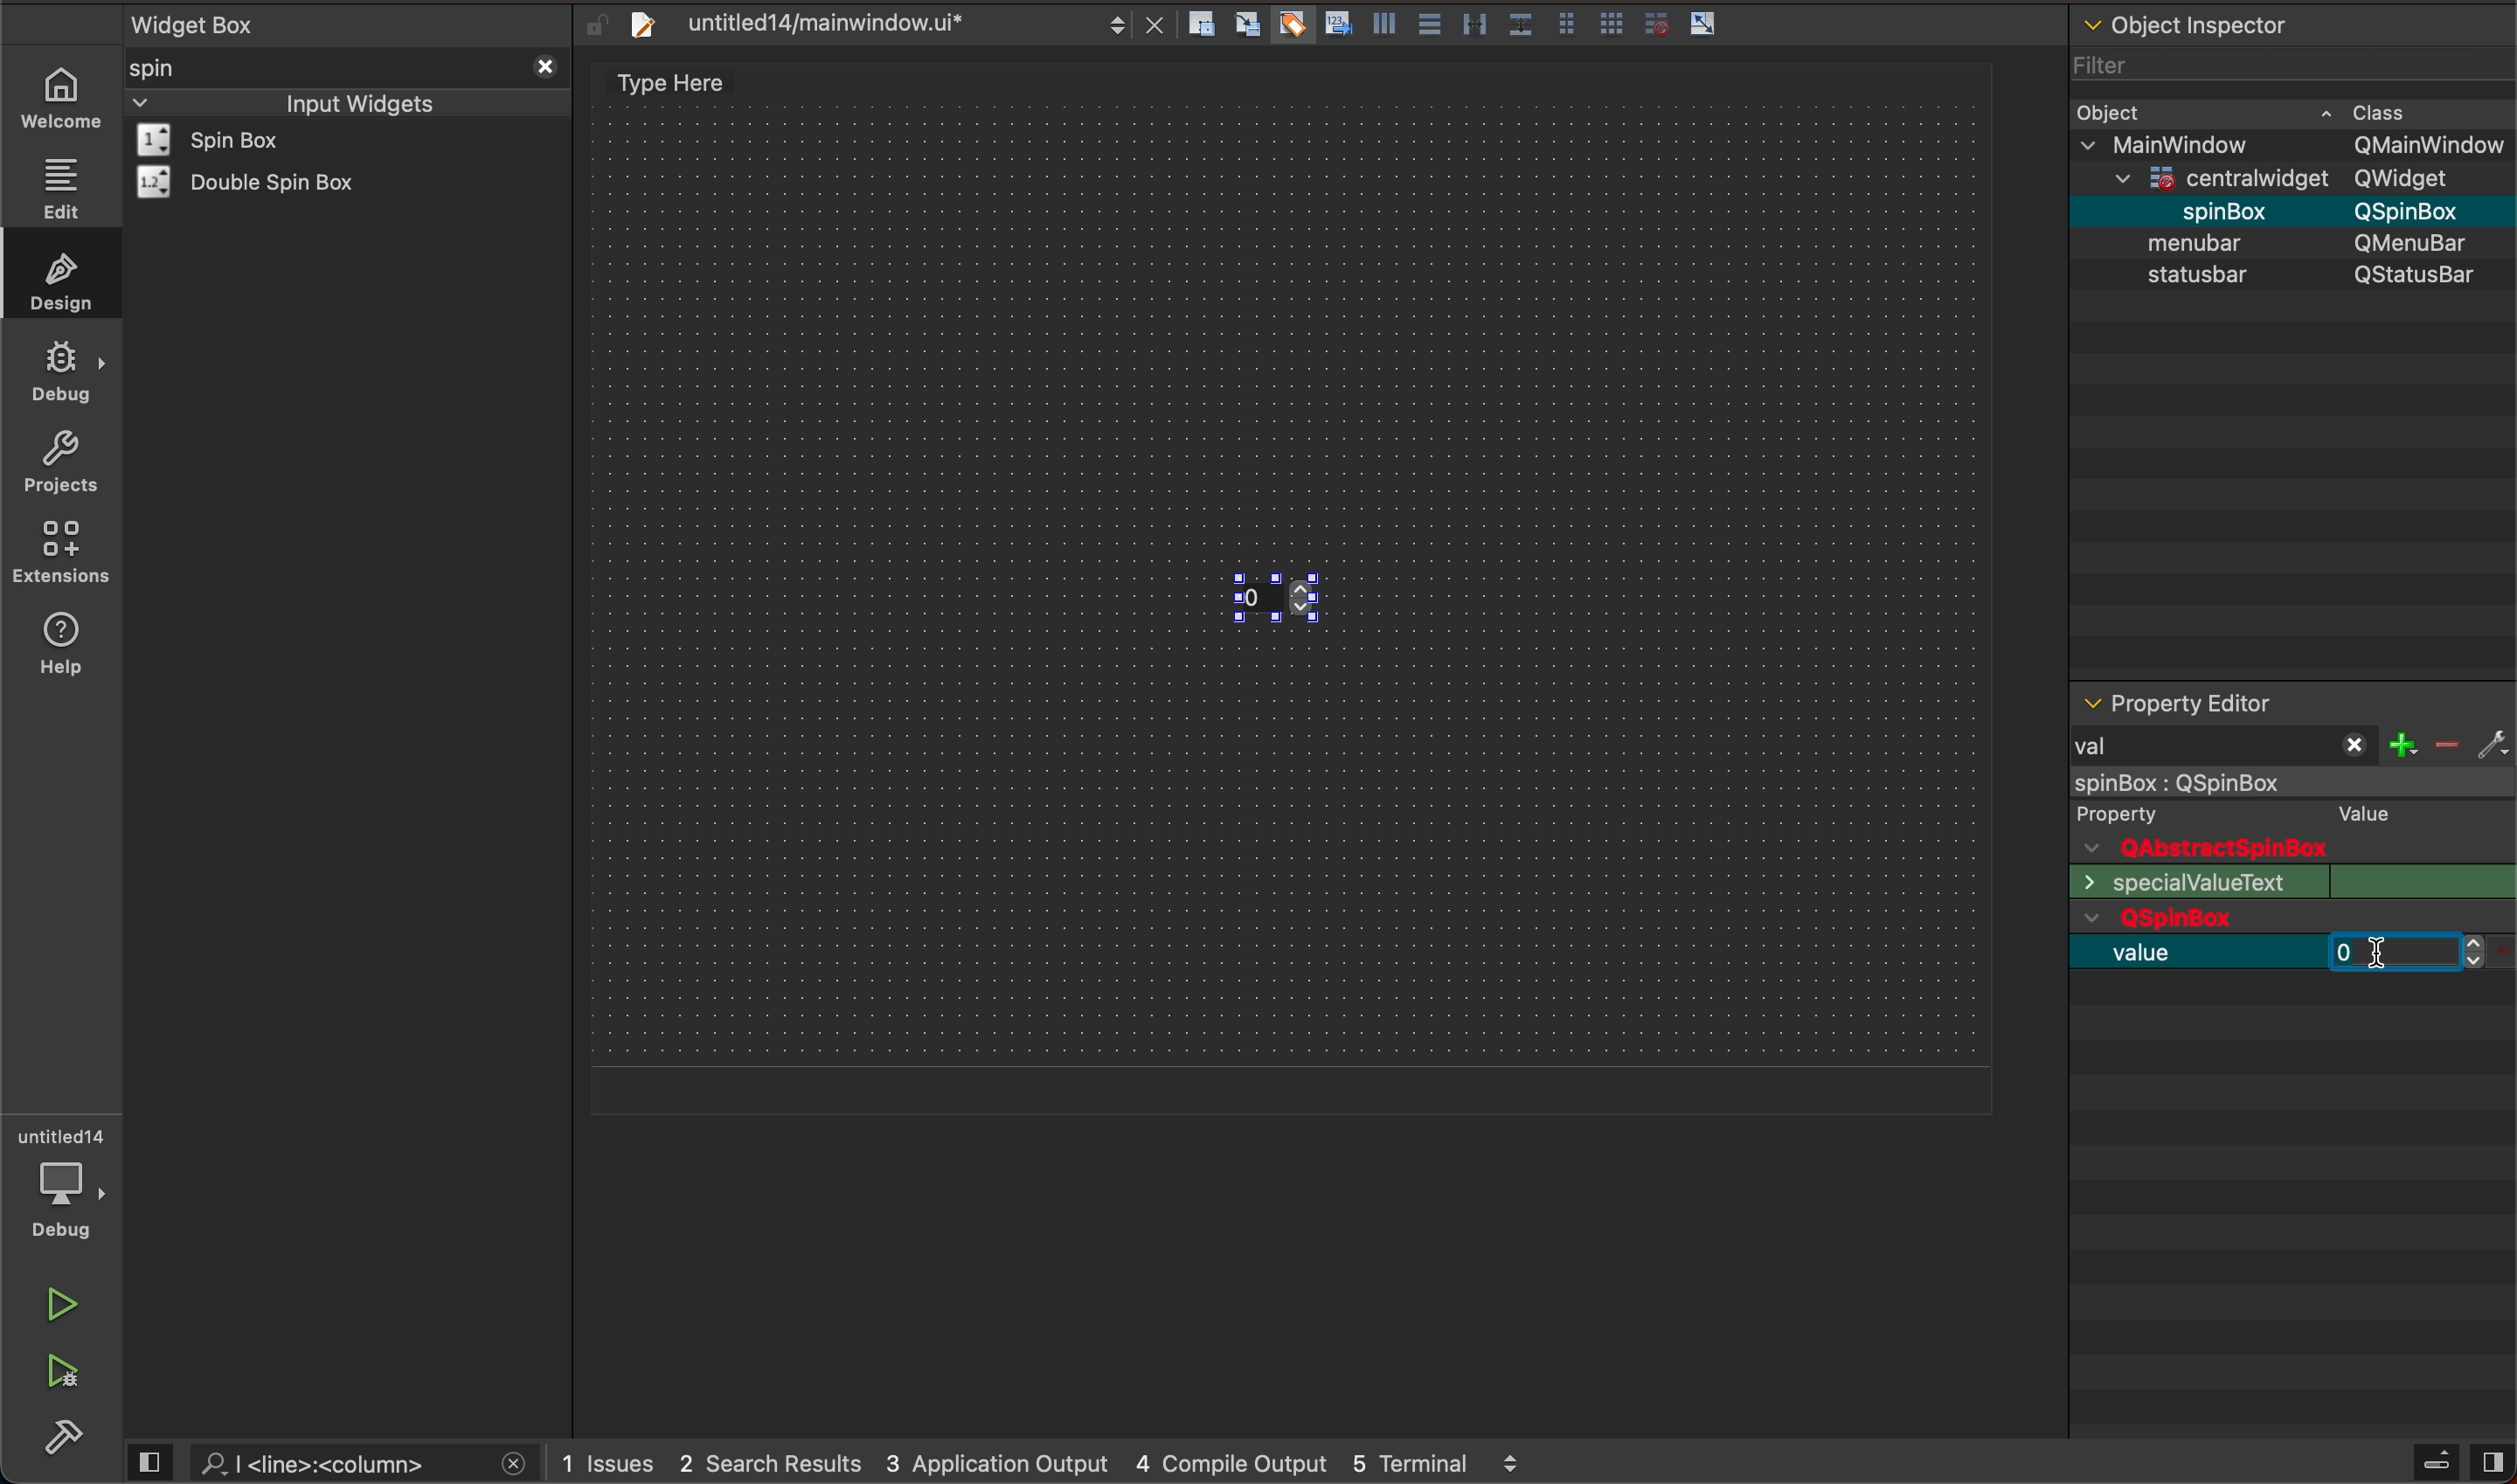 Image resolution: width=2517 pixels, height=1484 pixels. I want to click on editor, so click(2177, 704).